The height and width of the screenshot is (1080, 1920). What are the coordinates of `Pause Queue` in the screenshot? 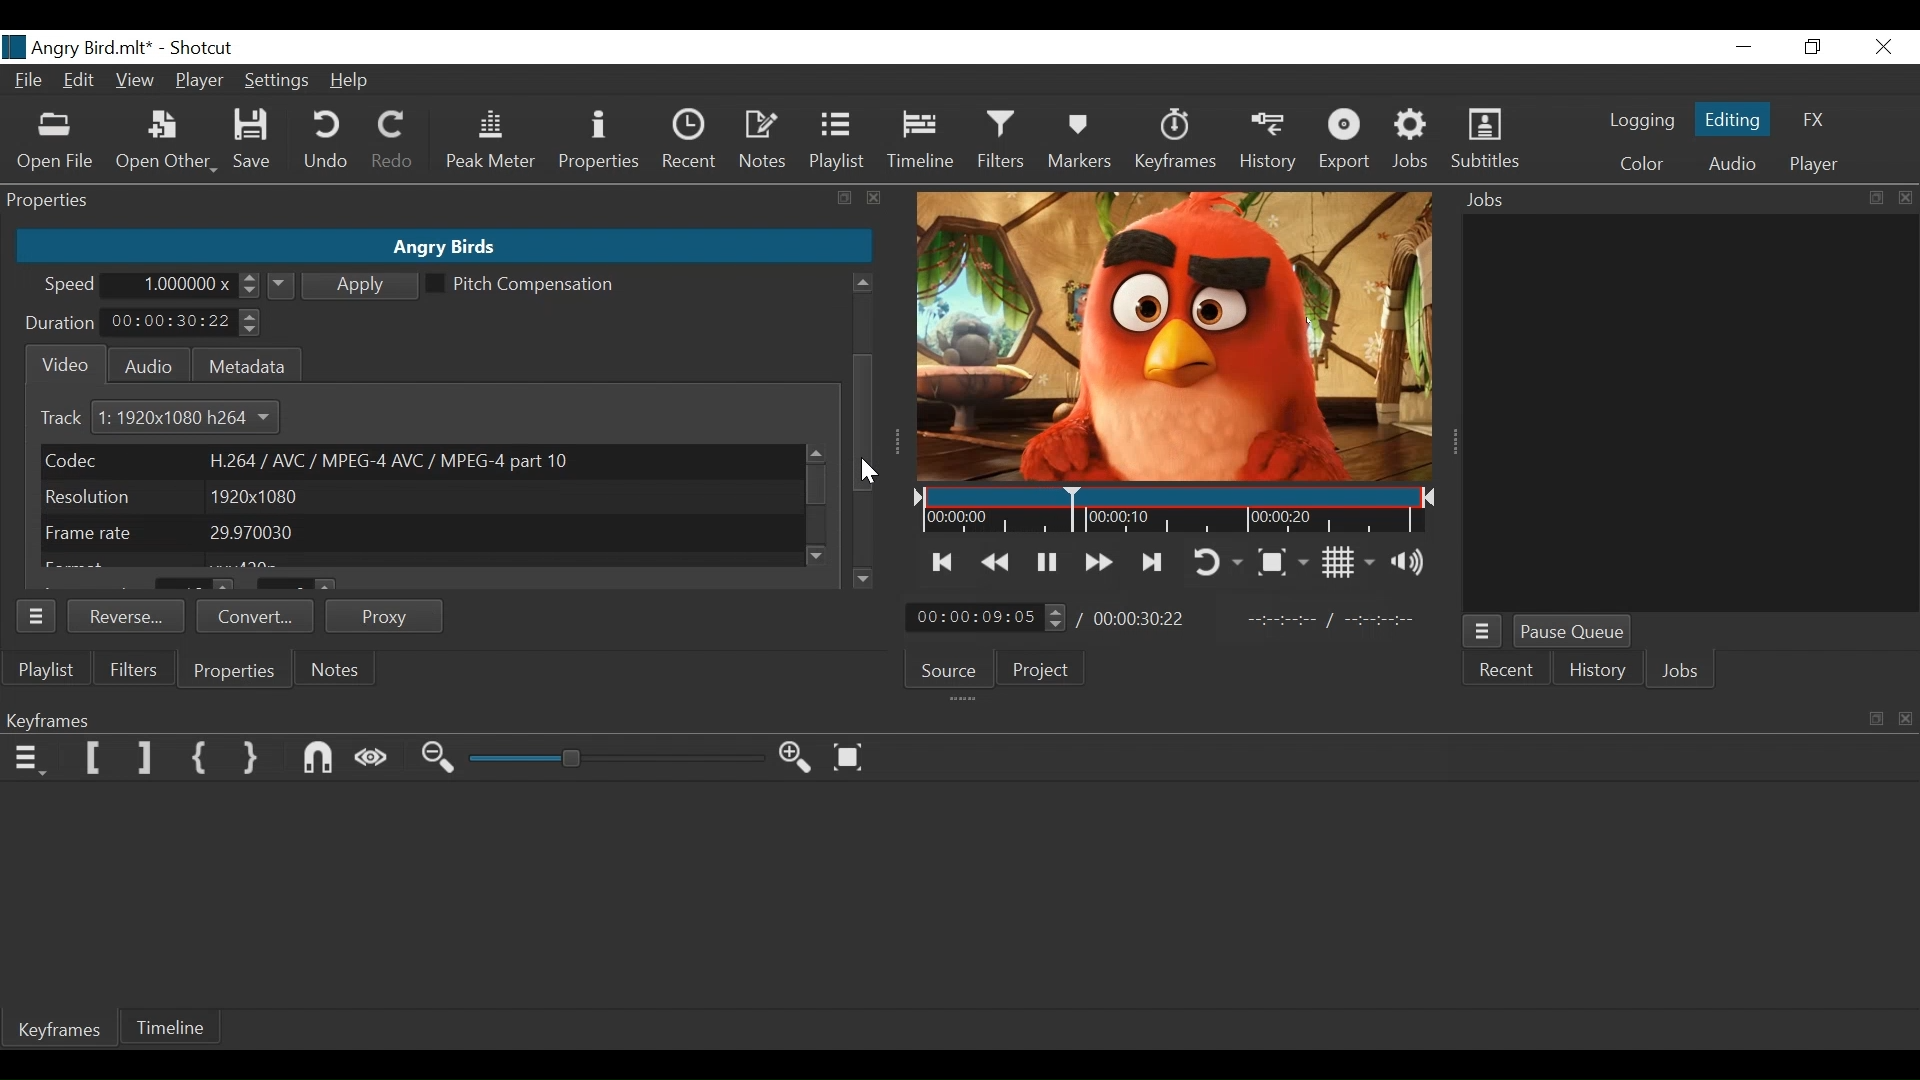 It's located at (1573, 632).